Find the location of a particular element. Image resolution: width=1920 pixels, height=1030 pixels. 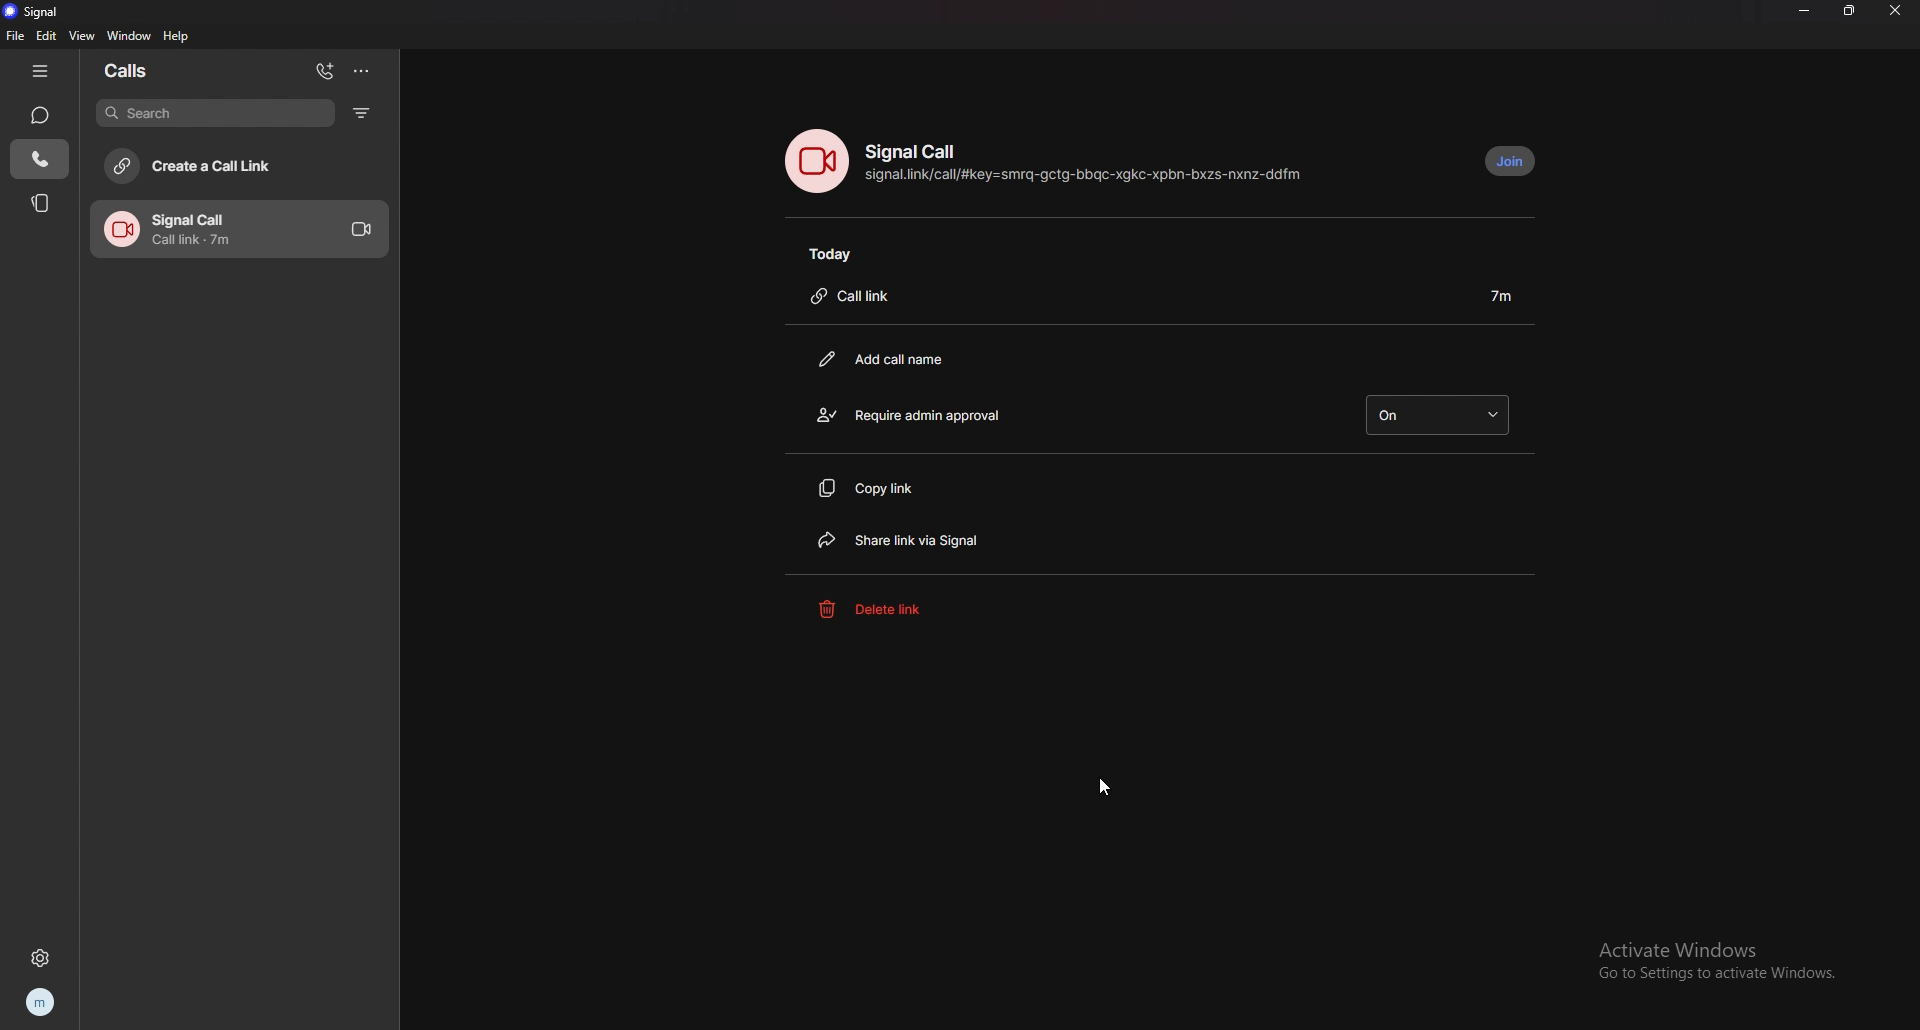

settings is located at coordinates (39, 957).